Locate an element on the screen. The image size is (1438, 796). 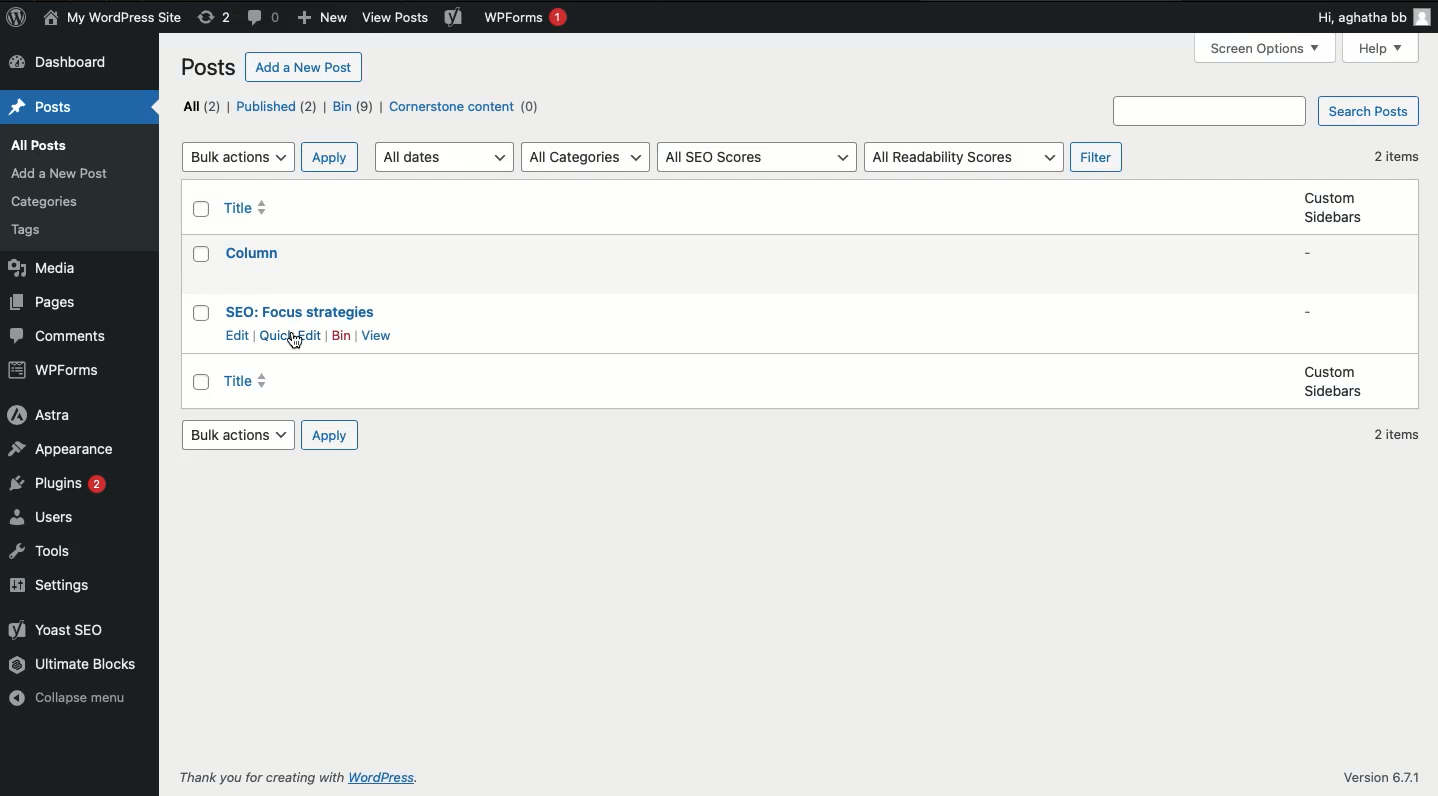
Apply is located at coordinates (329, 436).